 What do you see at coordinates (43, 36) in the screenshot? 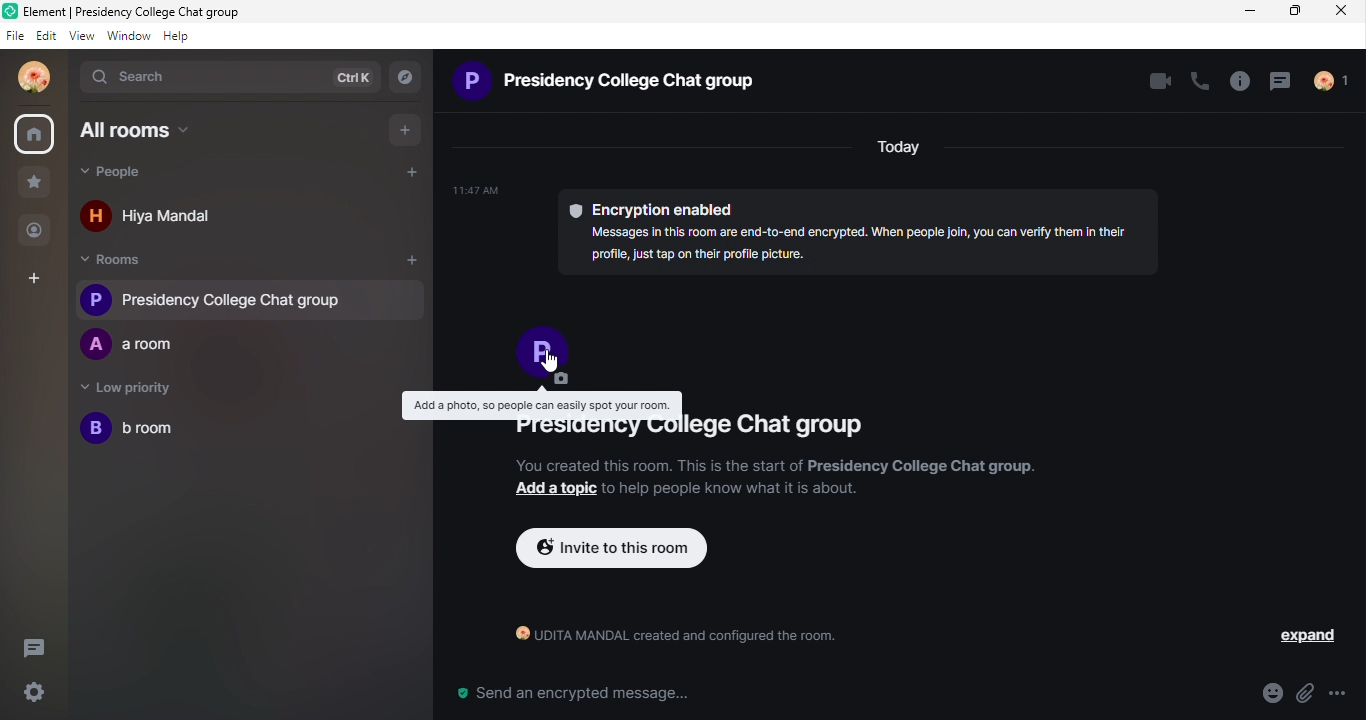
I see `edit` at bounding box center [43, 36].